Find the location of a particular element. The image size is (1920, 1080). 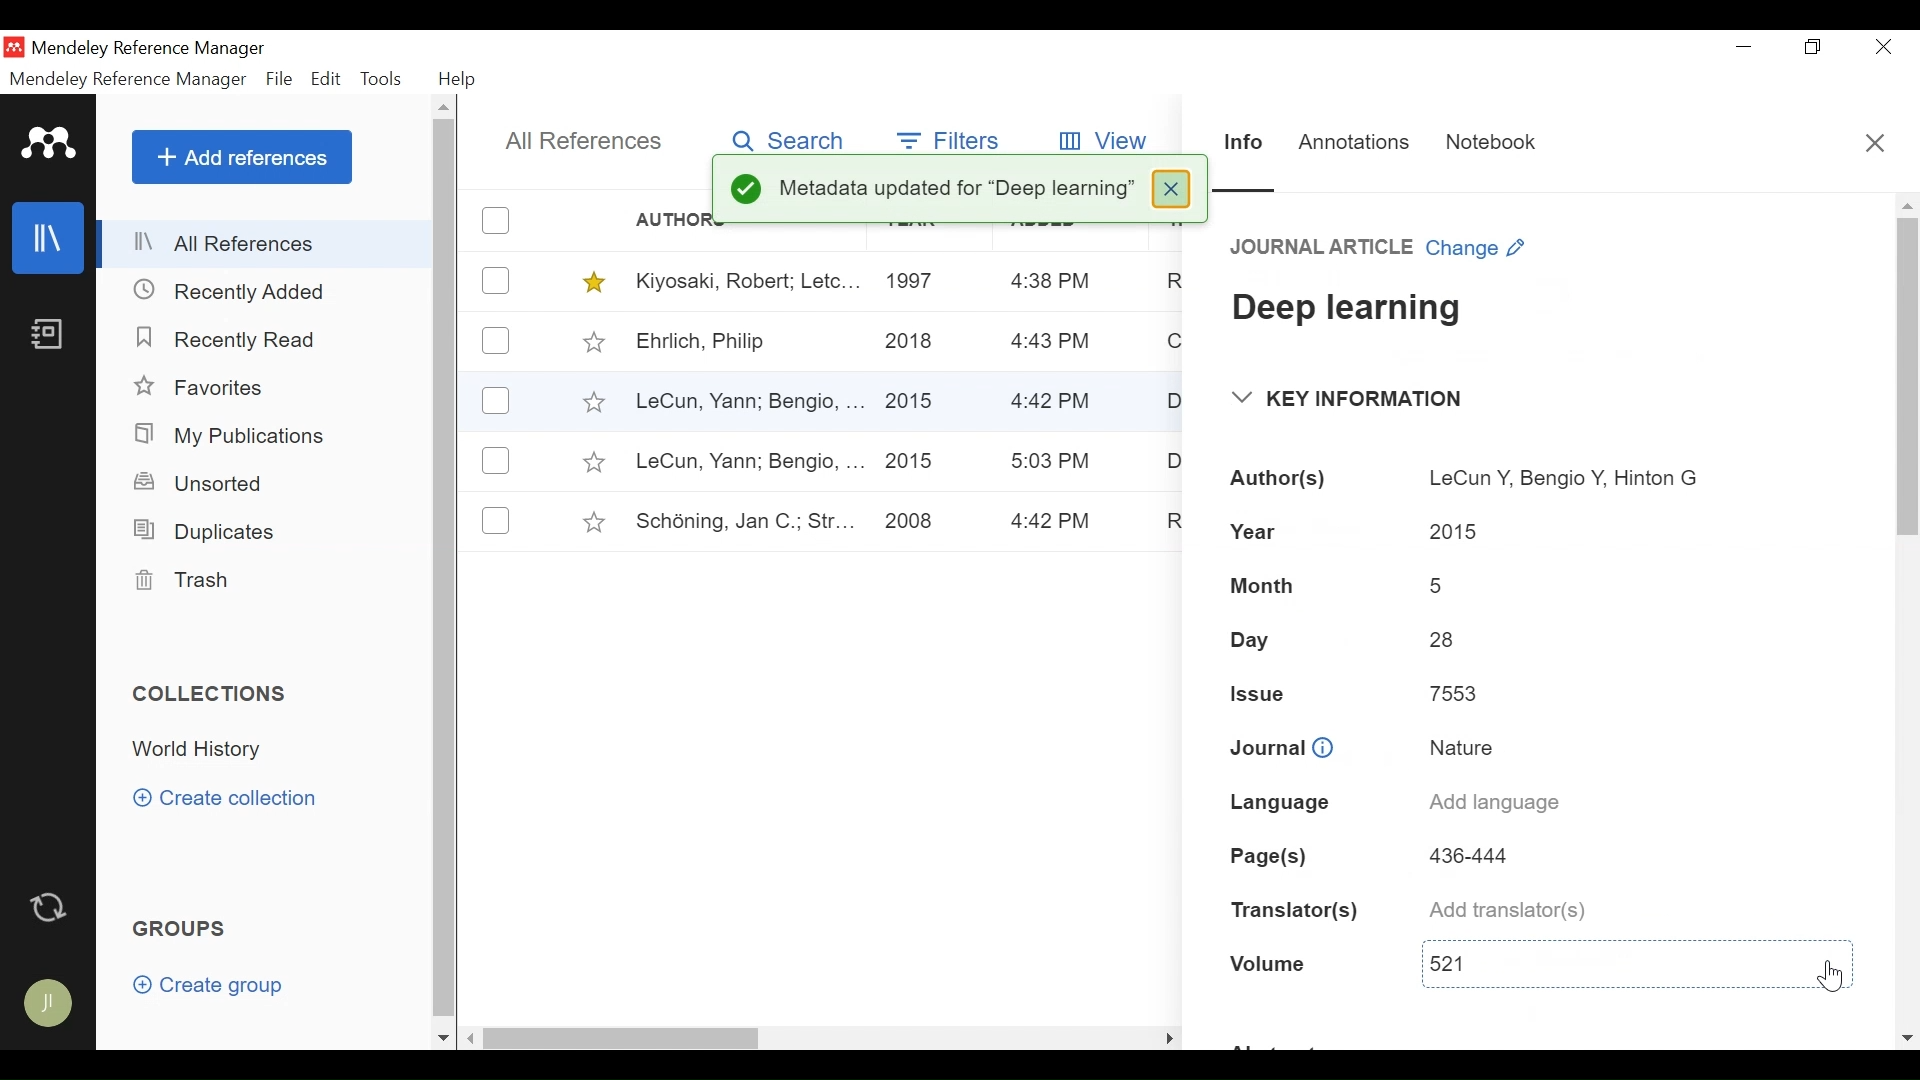

JOURNAL ARTICLE is located at coordinates (1322, 245).